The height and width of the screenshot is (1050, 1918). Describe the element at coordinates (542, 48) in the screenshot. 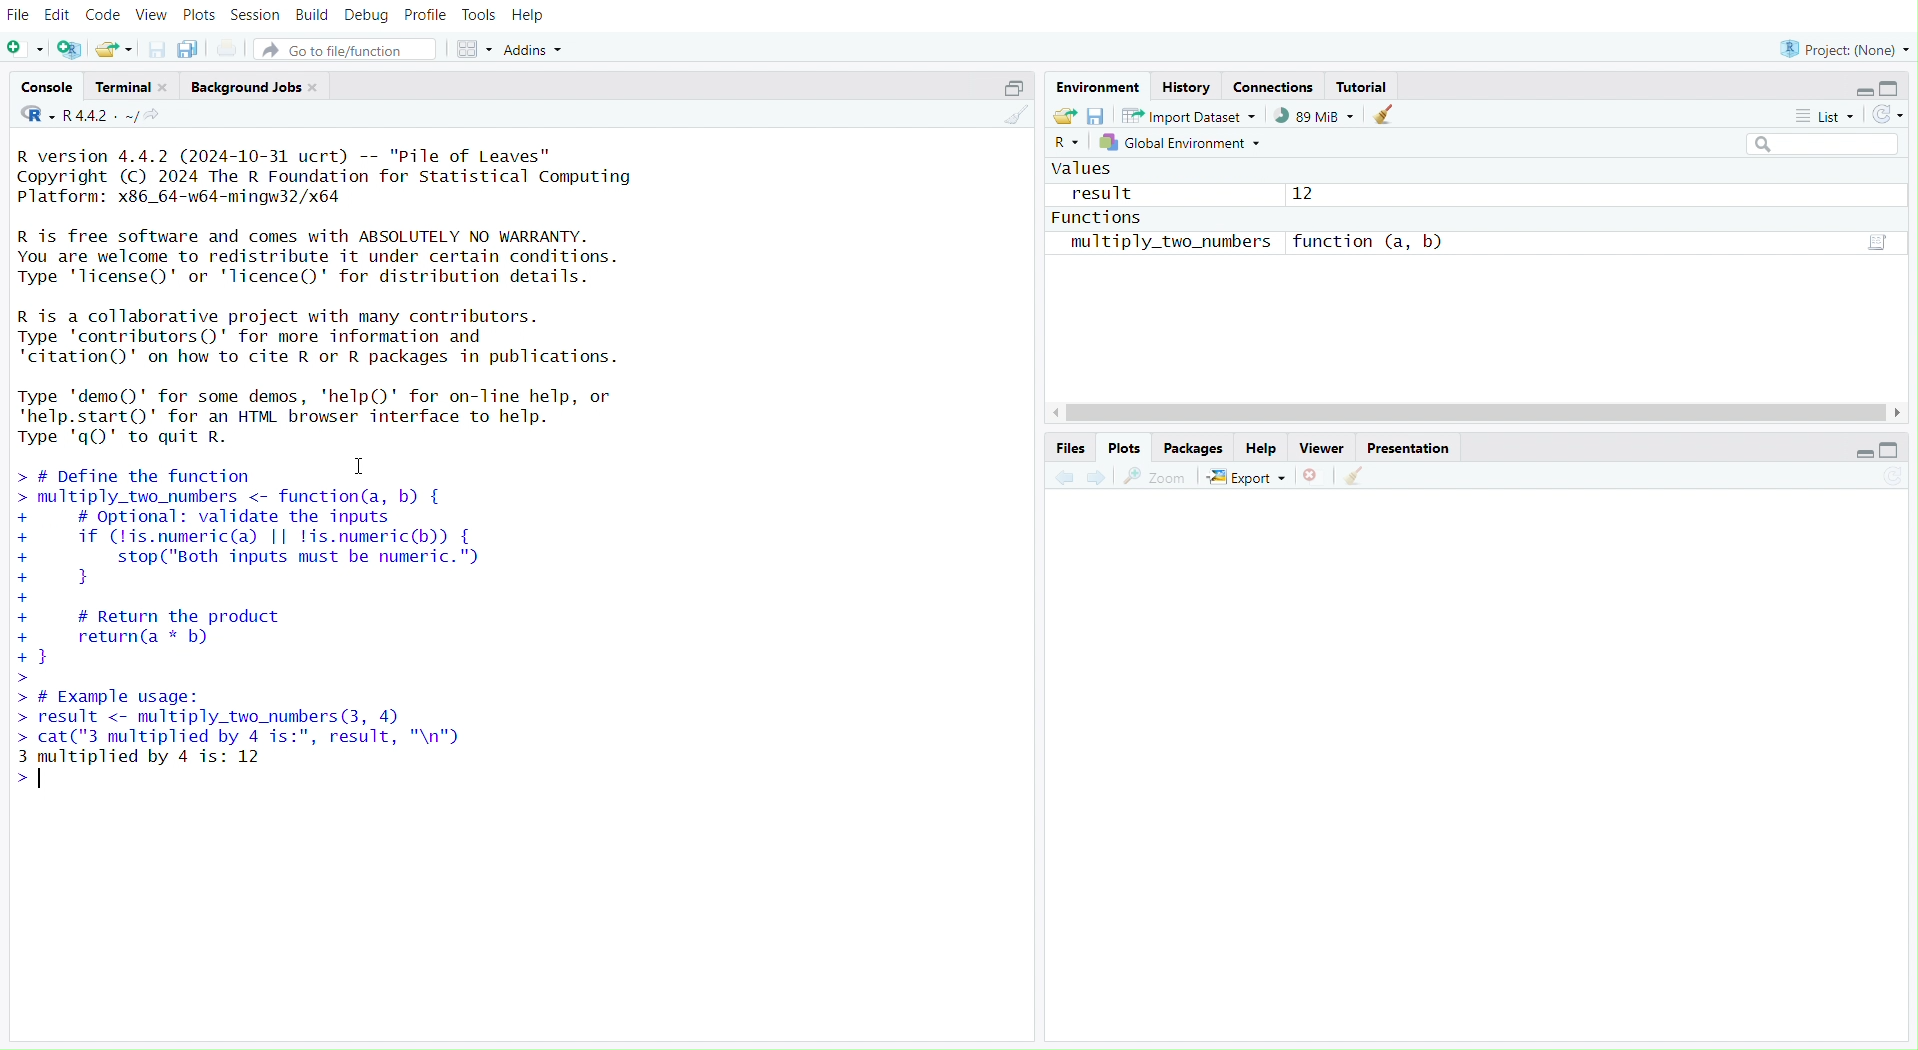

I see `Addins` at that location.